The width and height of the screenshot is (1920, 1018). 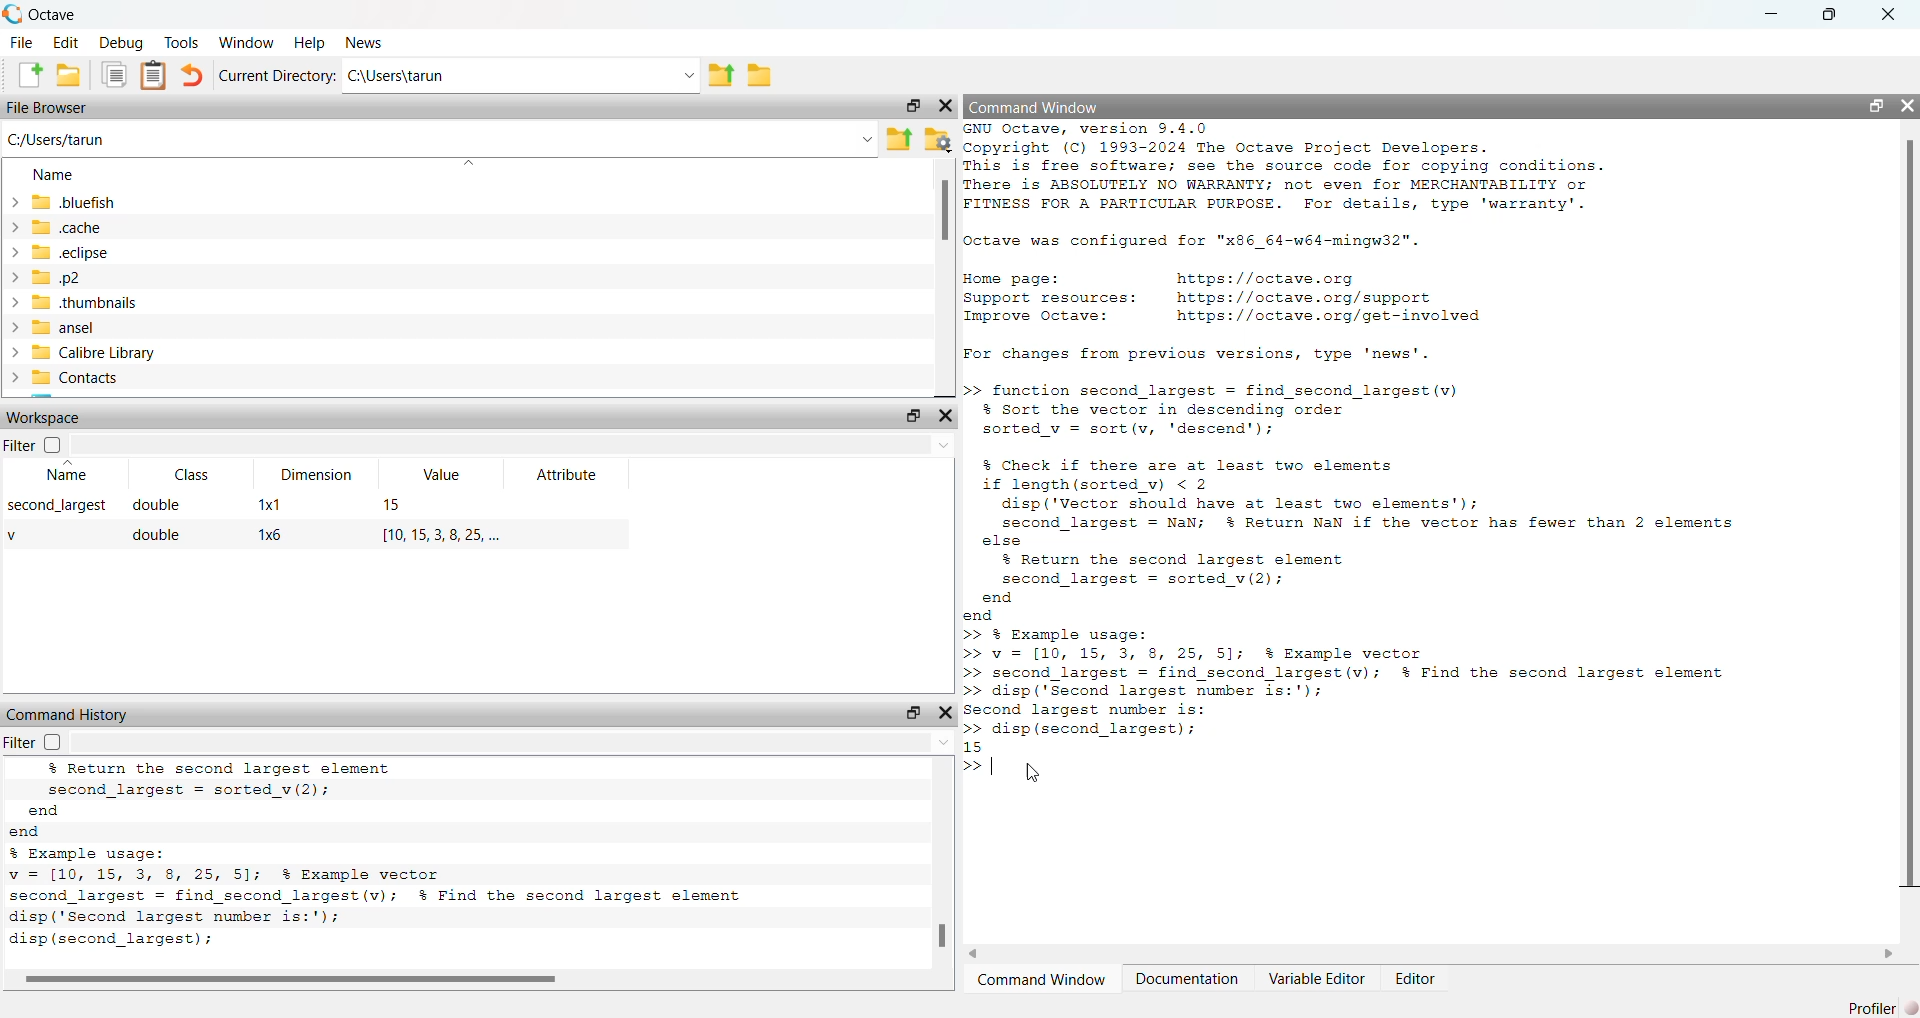 What do you see at coordinates (1775, 15) in the screenshot?
I see `minimize` at bounding box center [1775, 15].